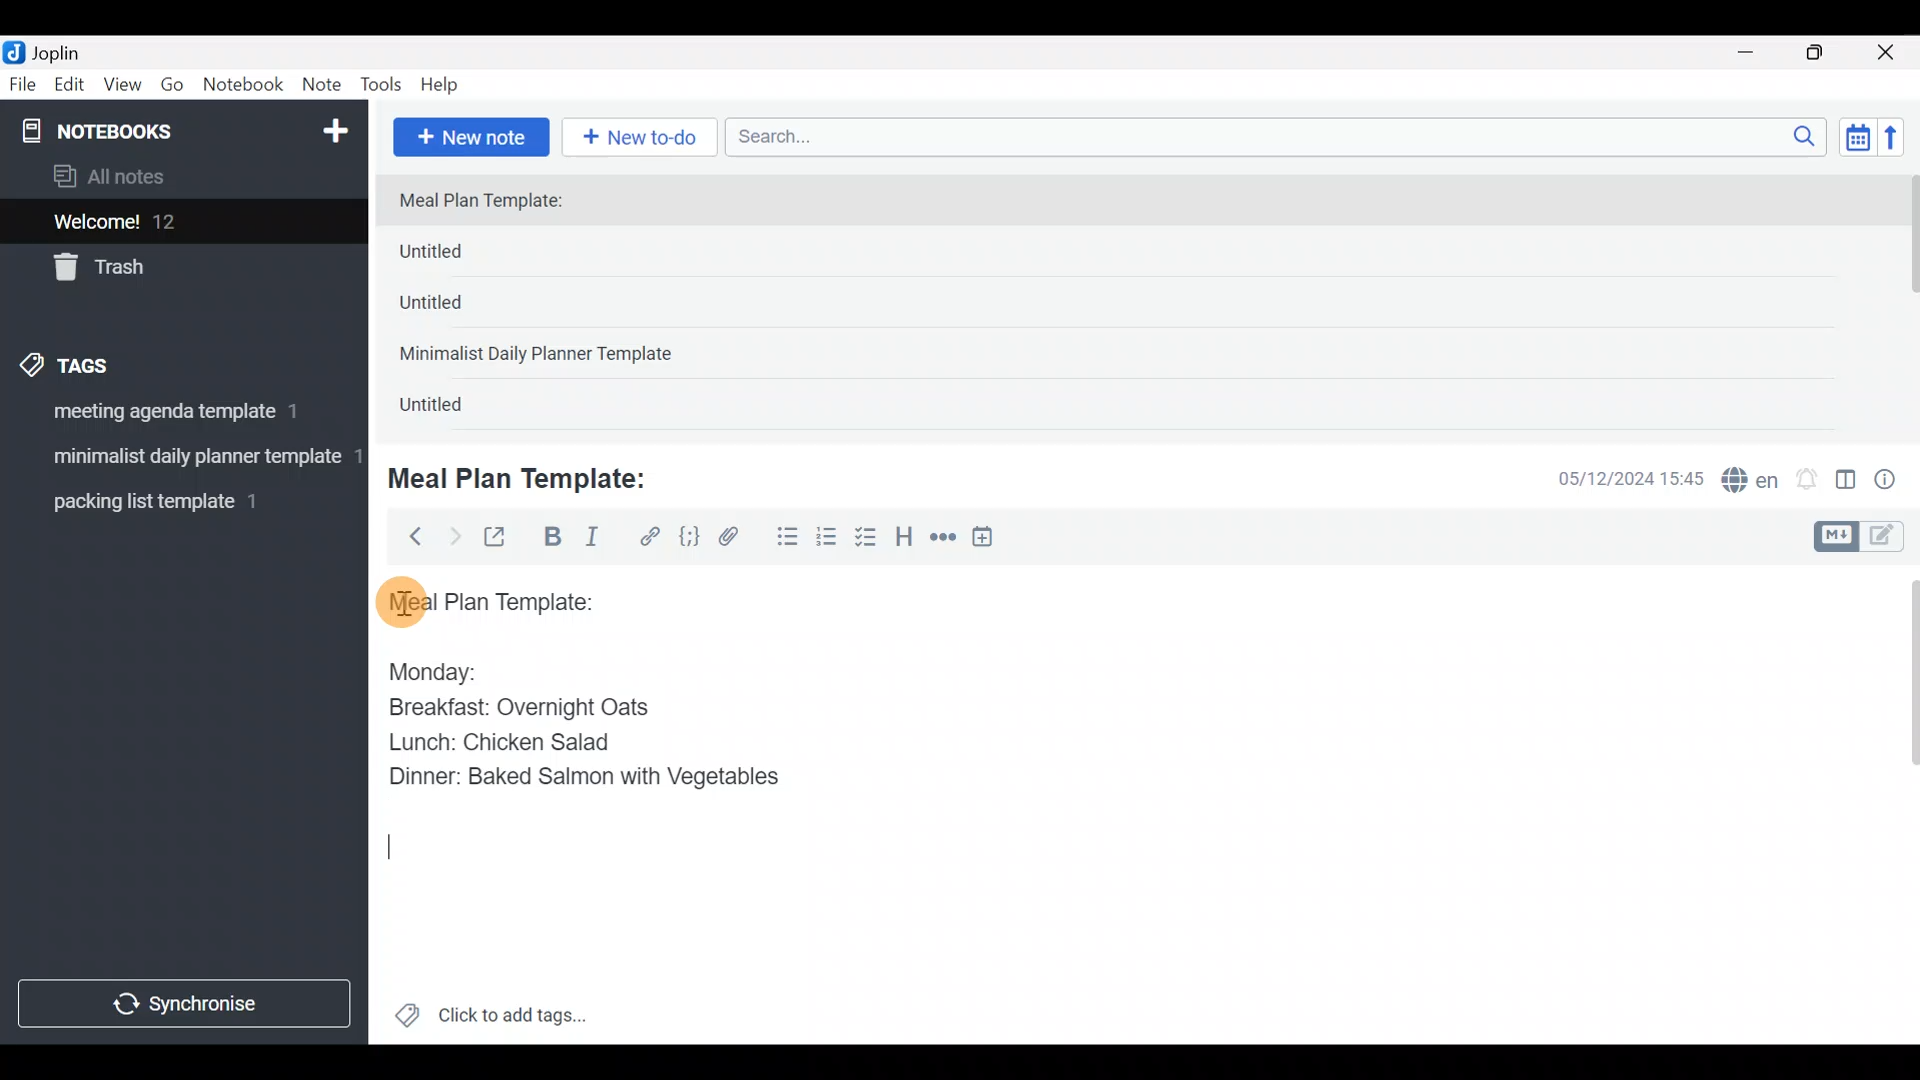 Image resolution: width=1920 pixels, height=1080 pixels. Describe the element at coordinates (334, 127) in the screenshot. I see `New` at that location.